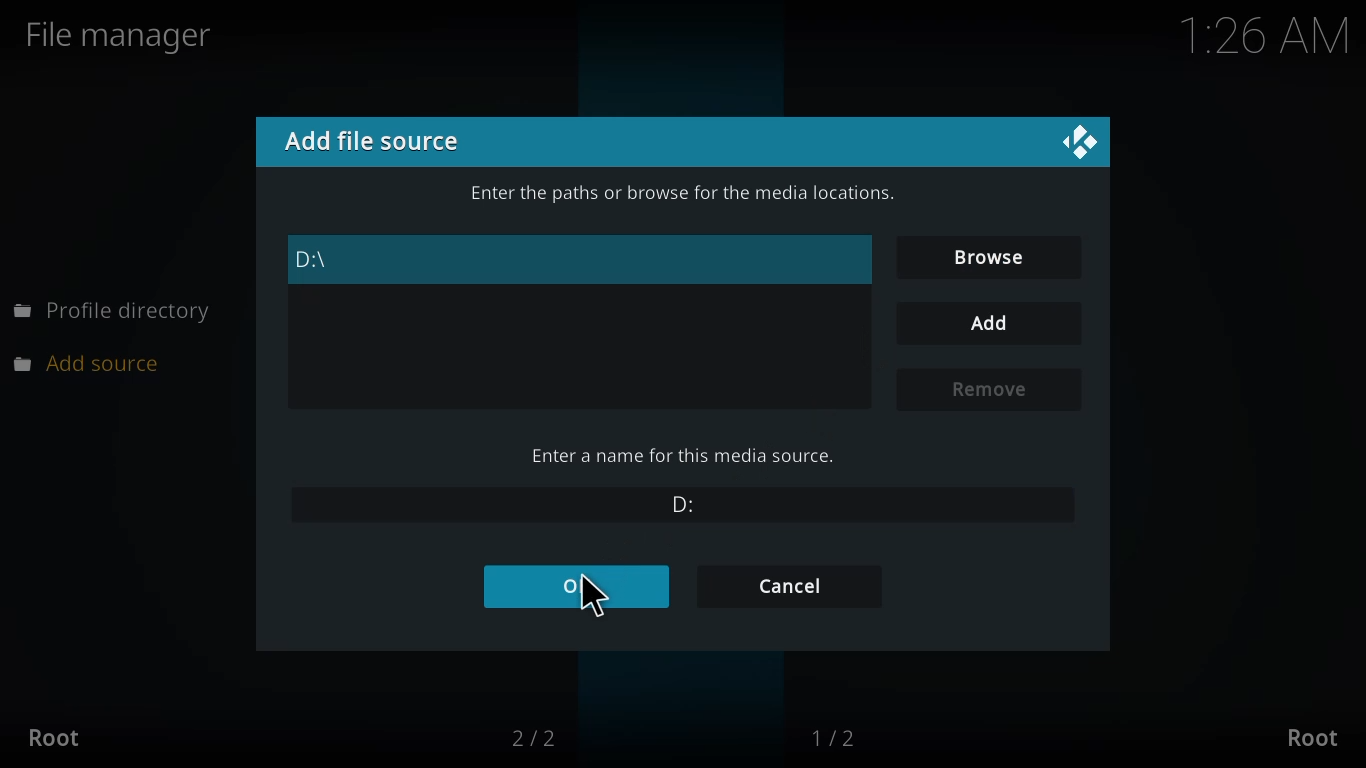 The image size is (1366, 768). I want to click on remove, so click(991, 388).